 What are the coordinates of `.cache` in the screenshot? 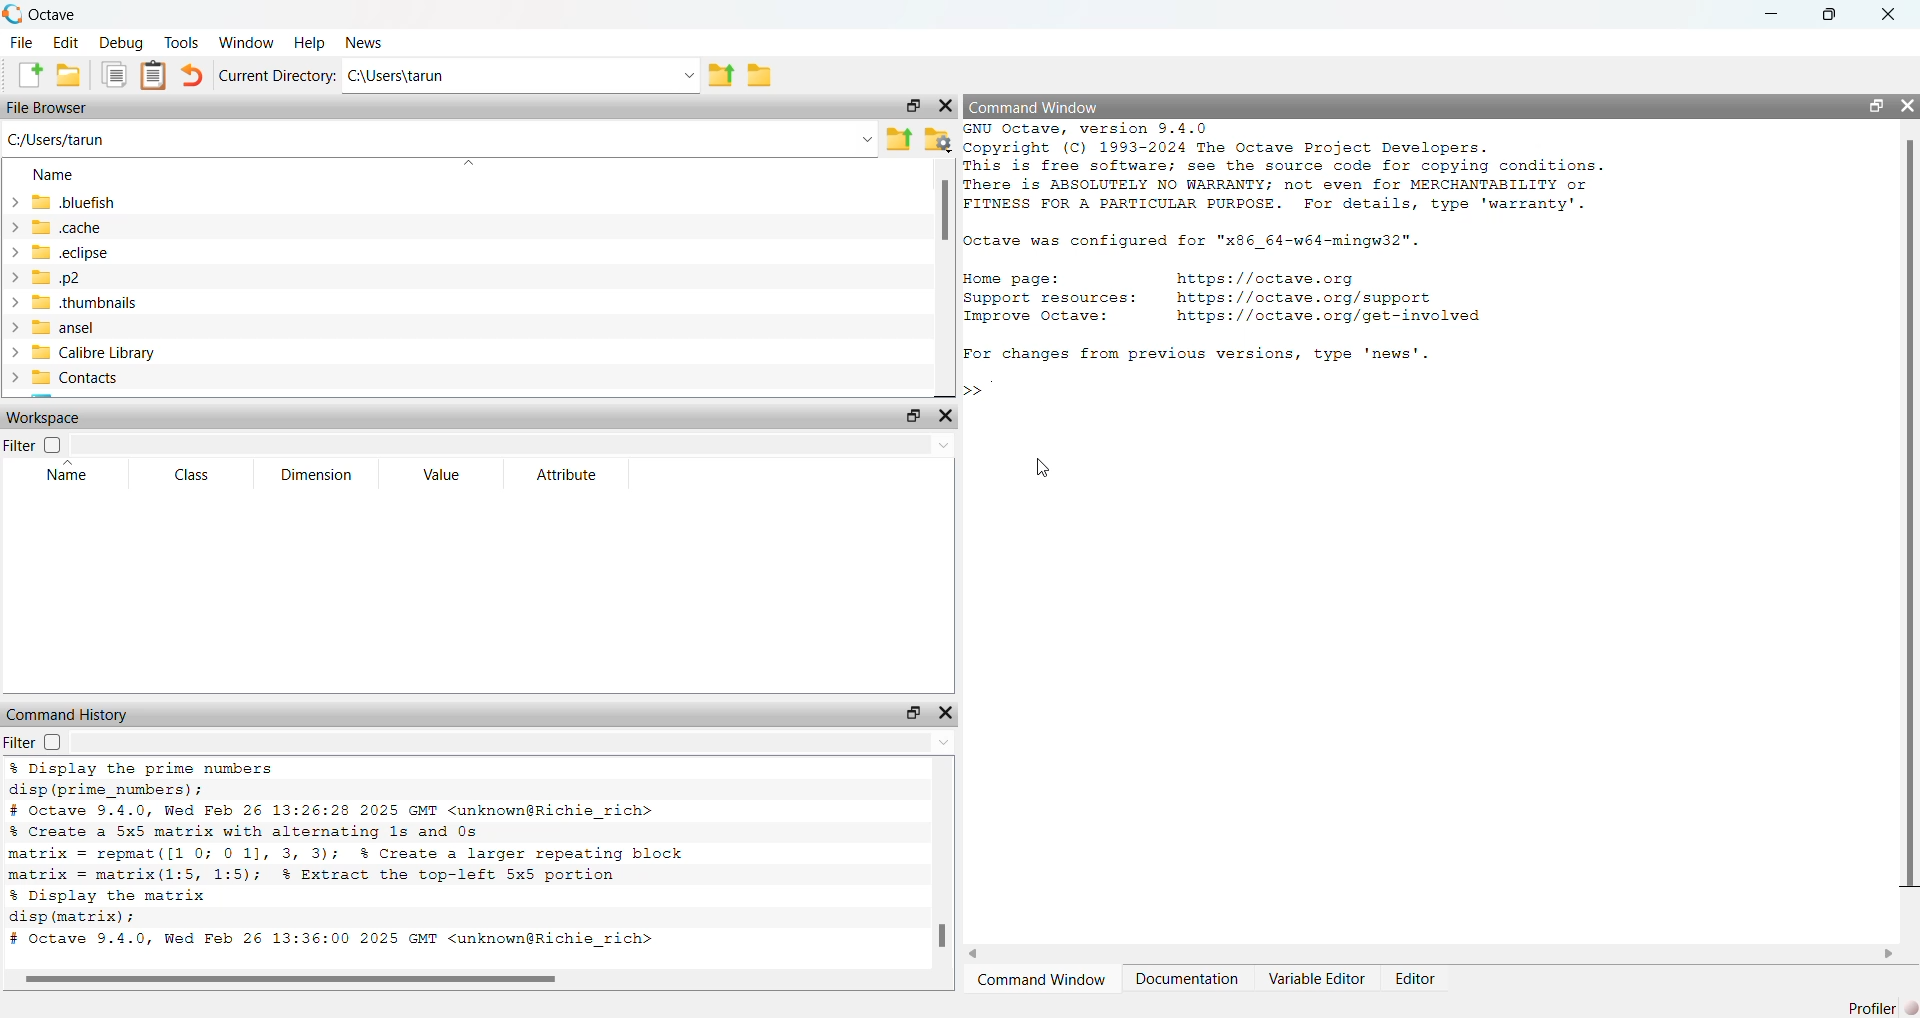 It's located at (86, 228).